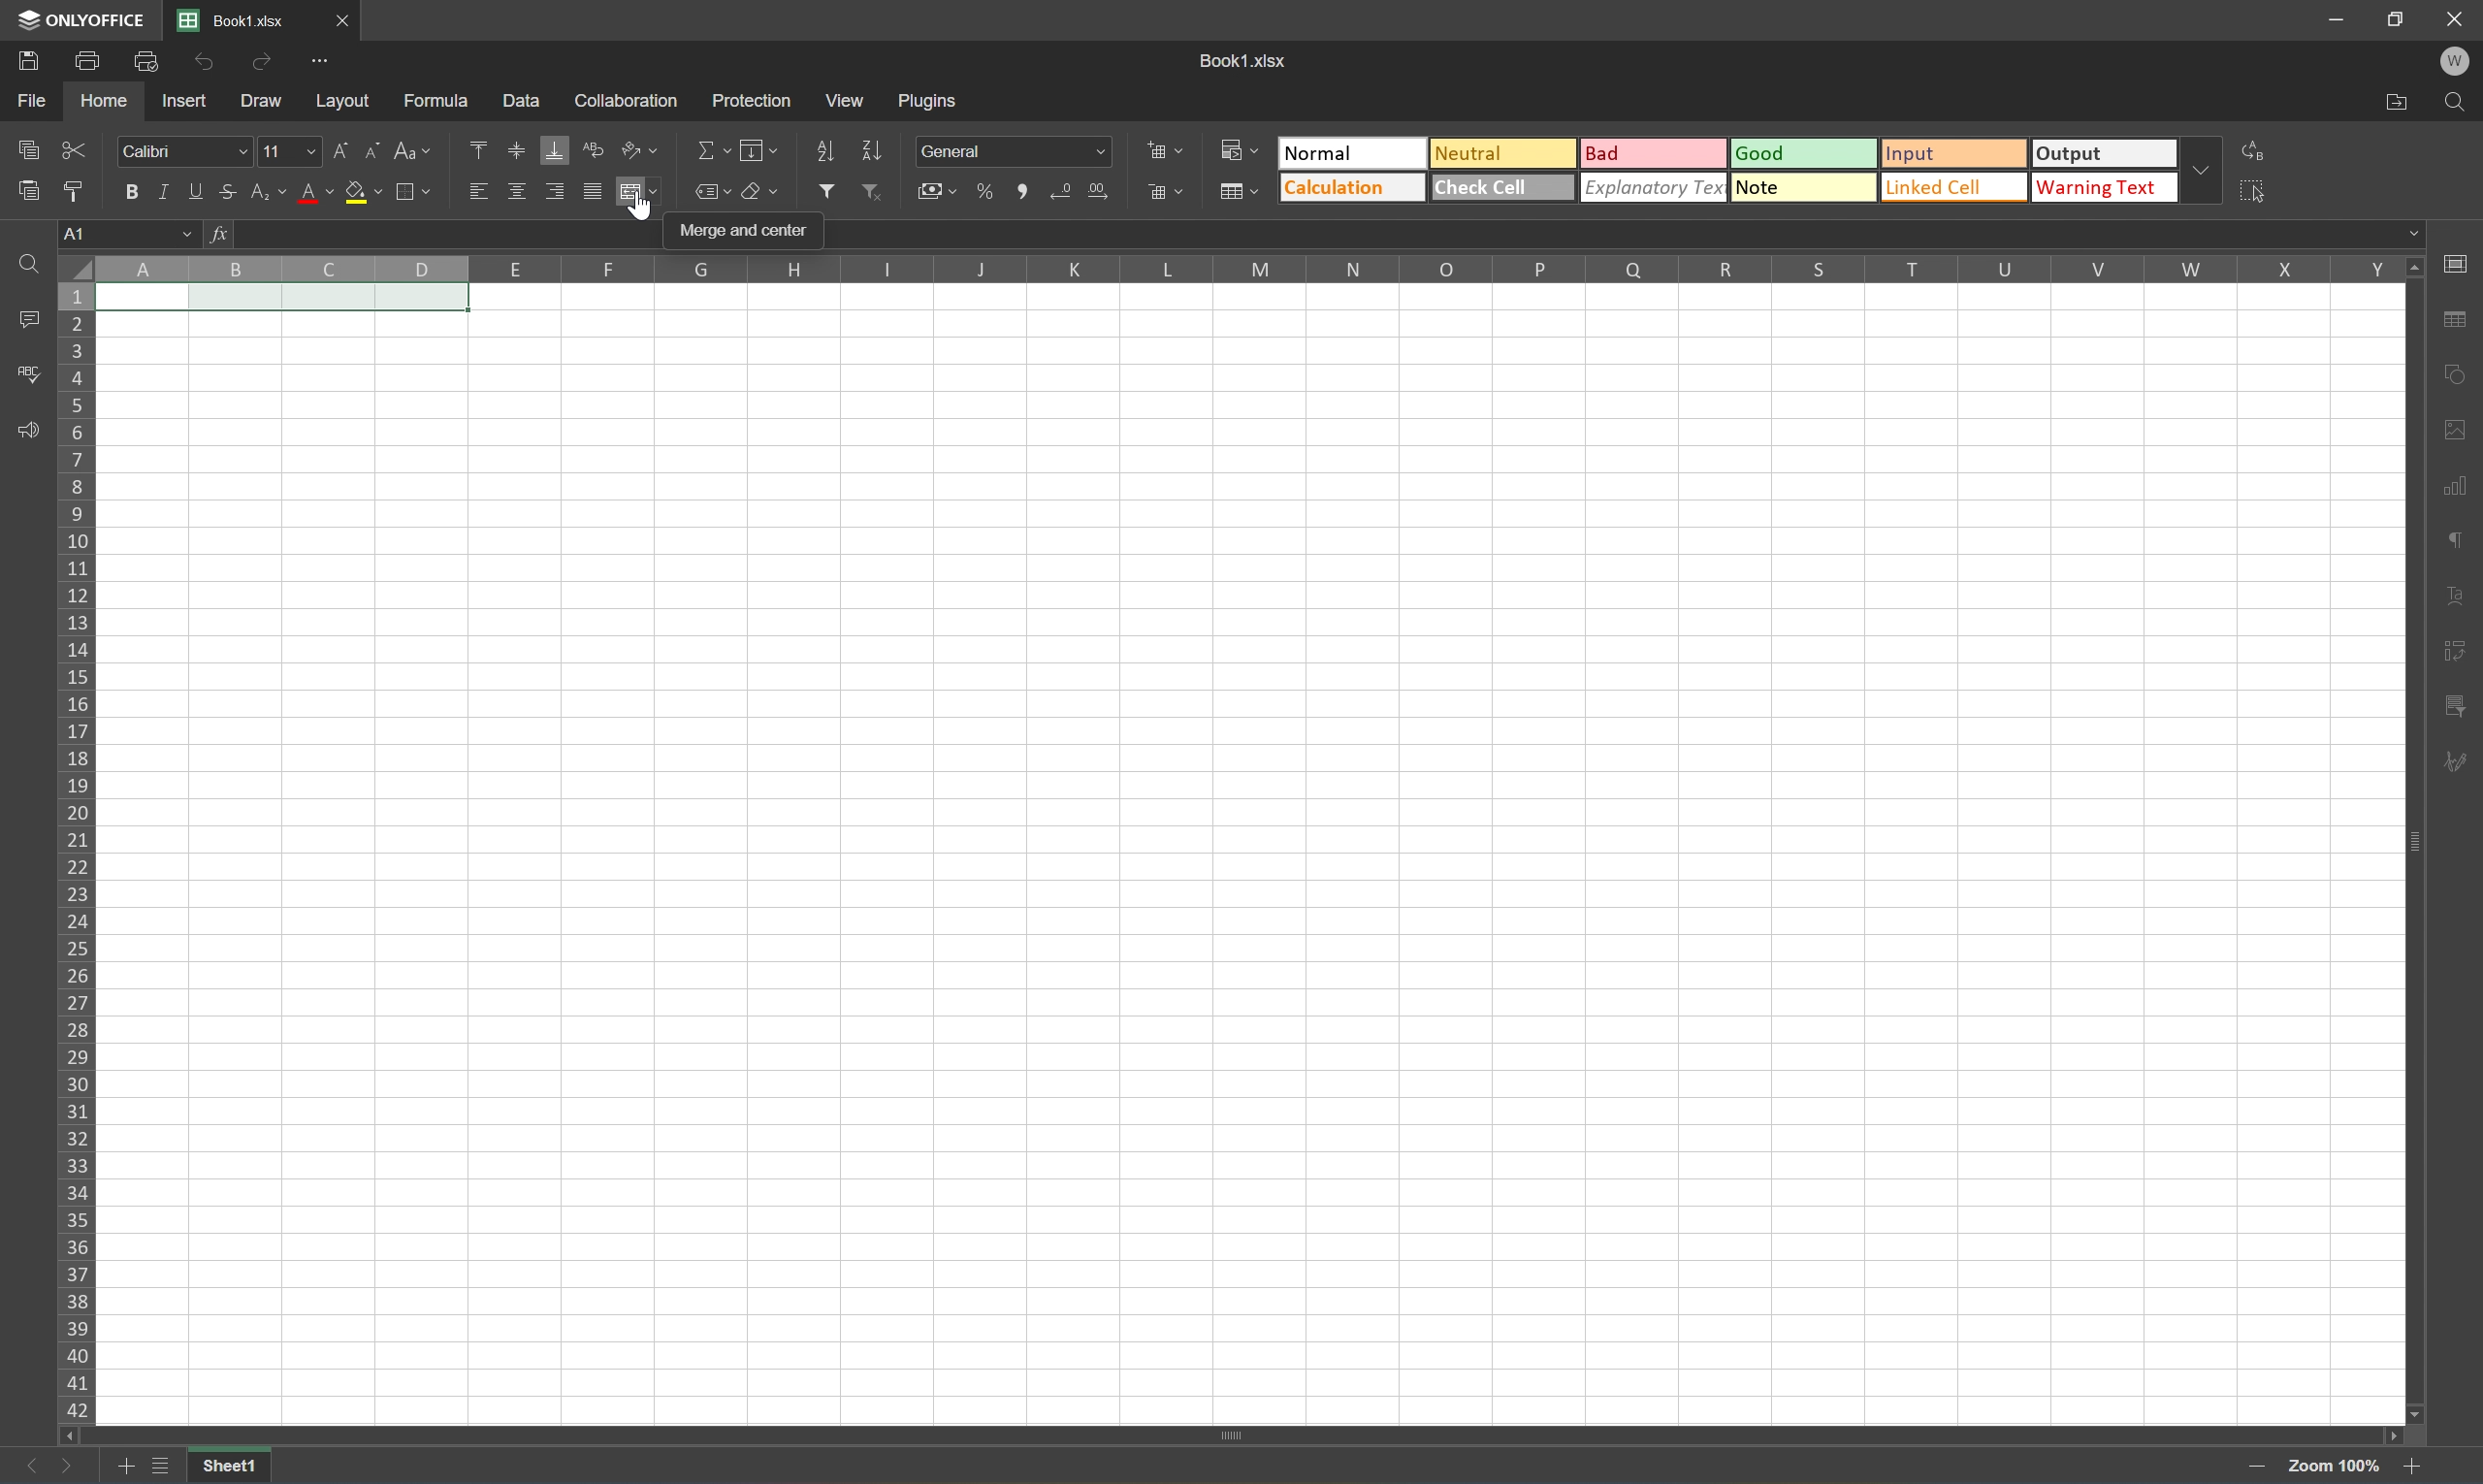 This screenshot has width=2483, height=1484. I want to click on Bold, so click(129, 189).